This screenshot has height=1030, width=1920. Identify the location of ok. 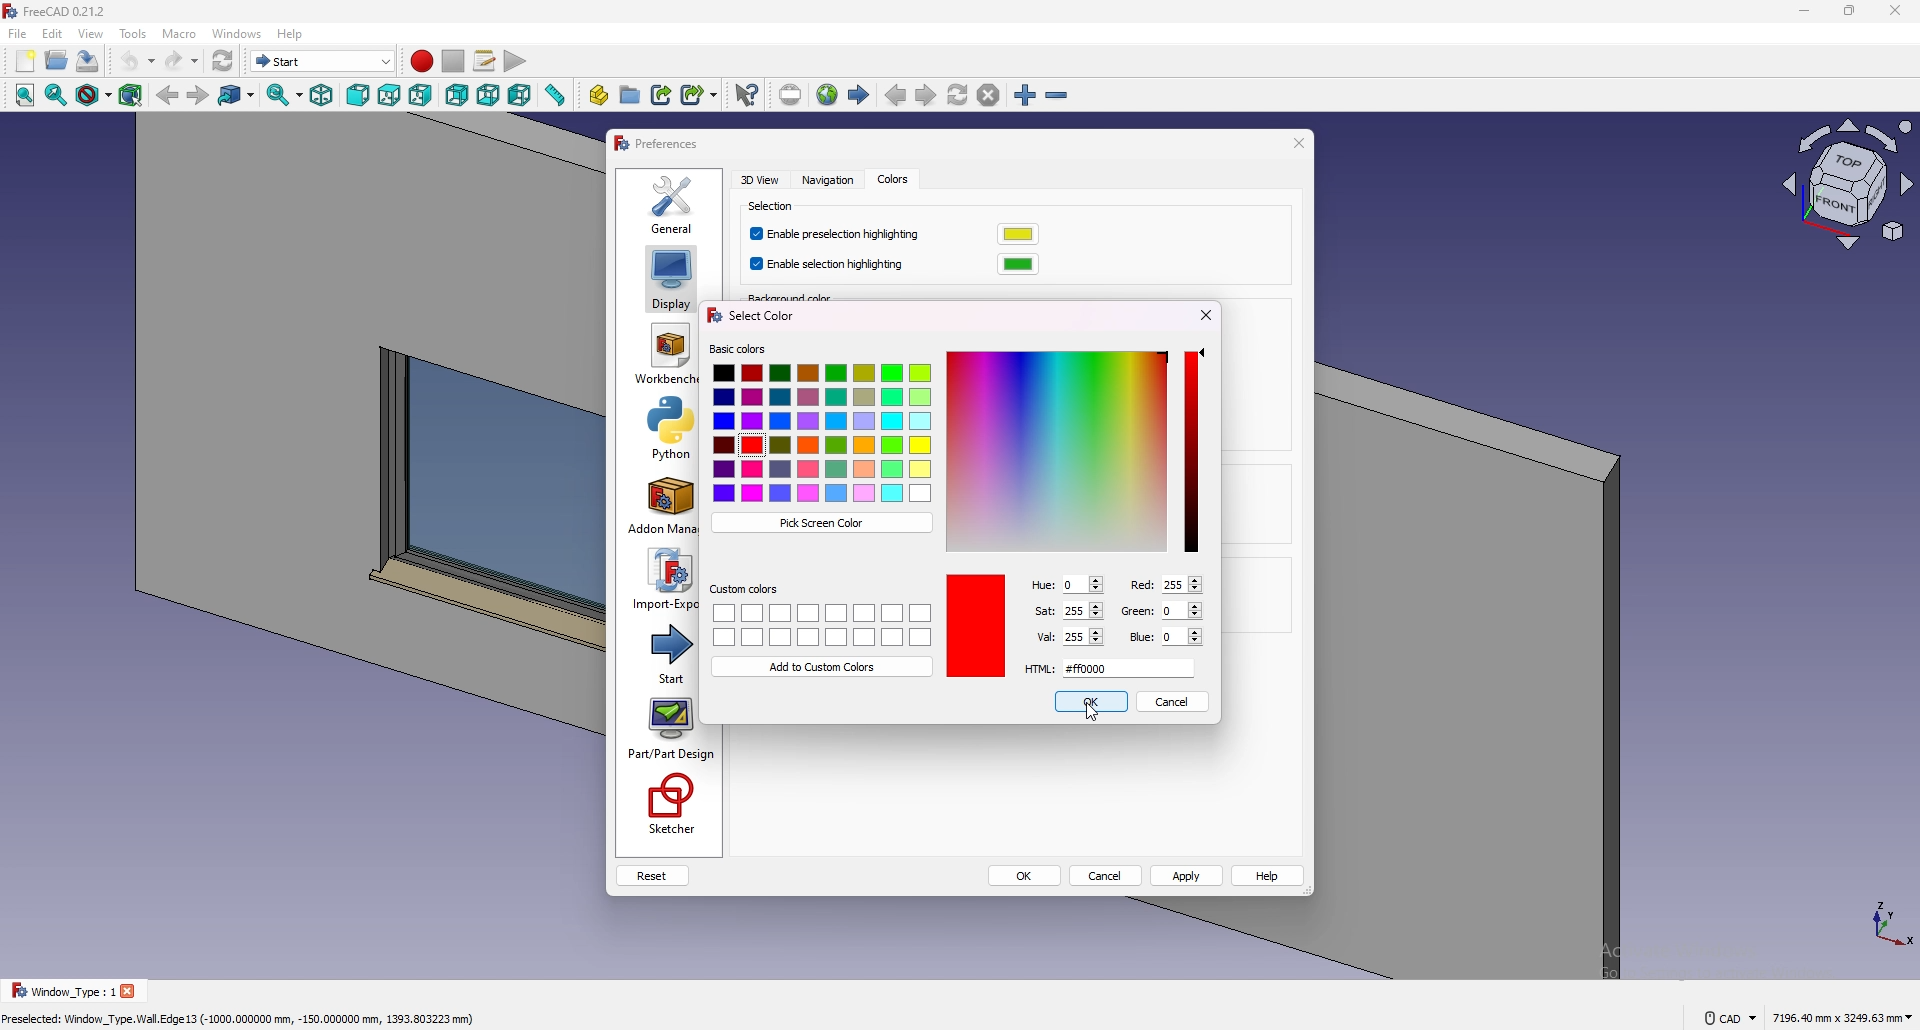
(1090, 701).